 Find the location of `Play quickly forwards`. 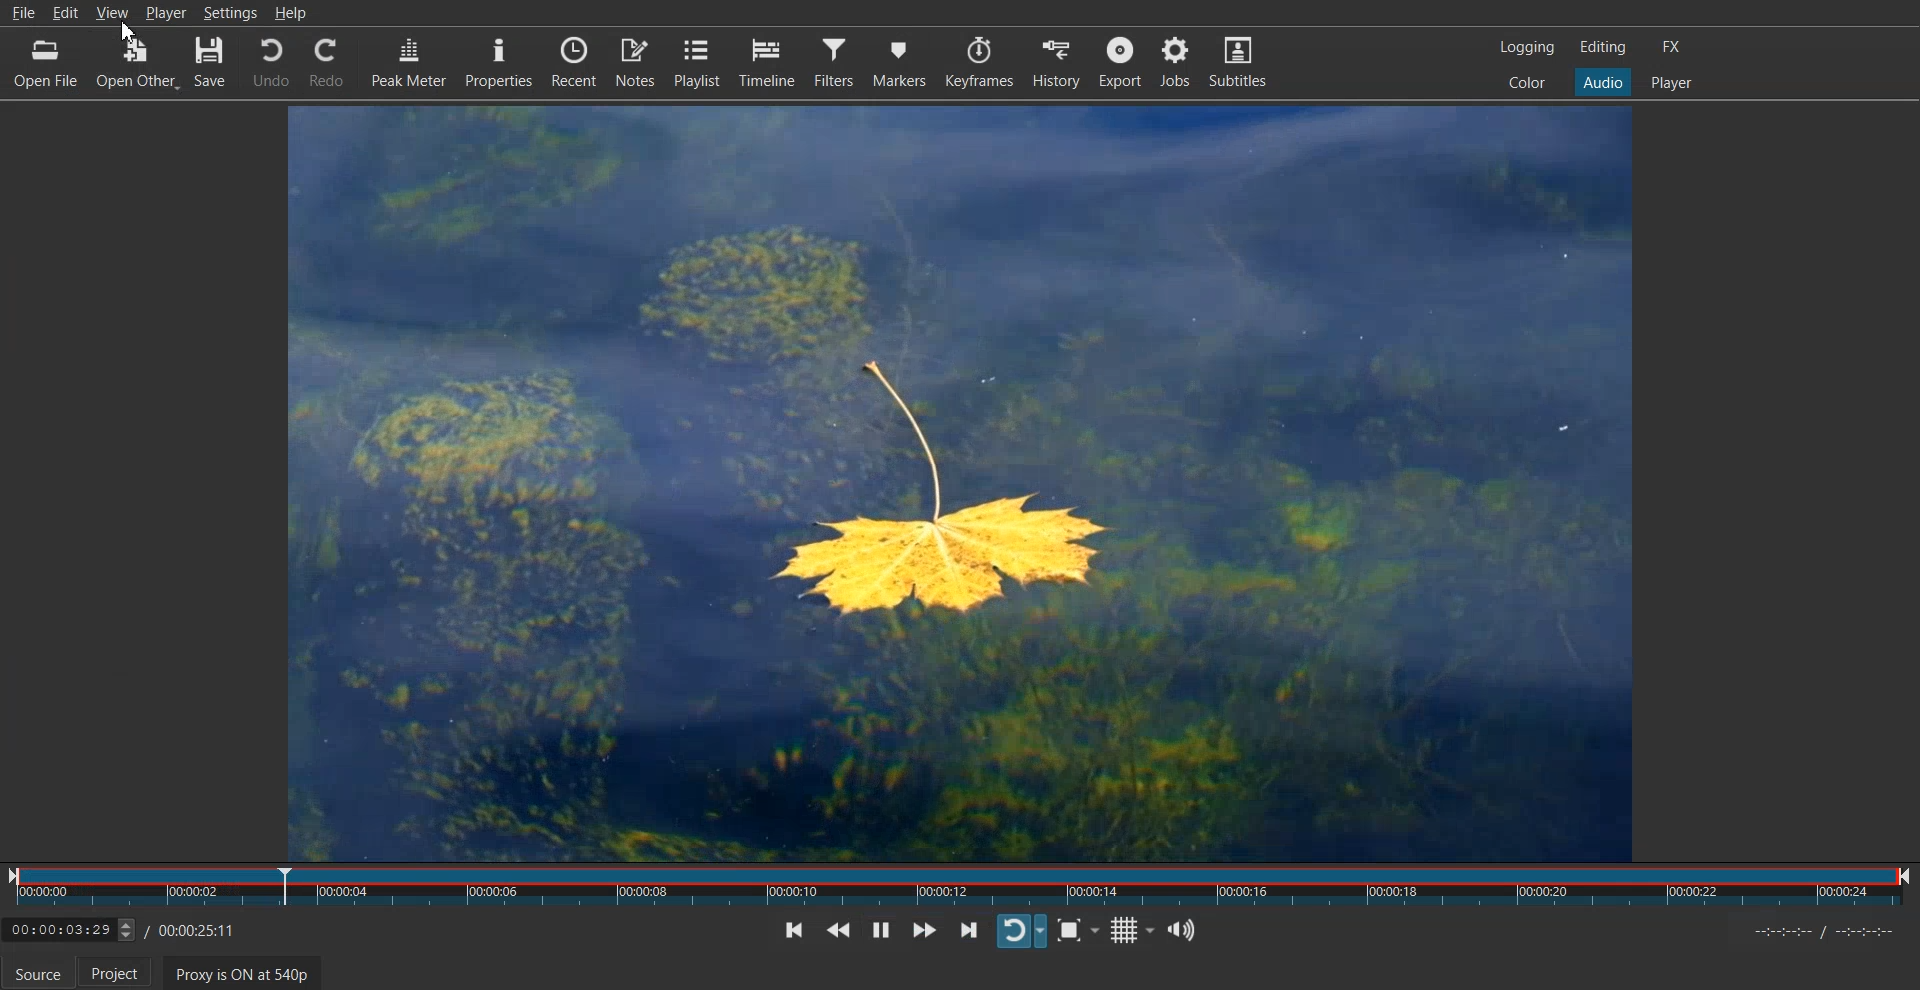

Play quickly forwards is located at coordinates (925, 929).